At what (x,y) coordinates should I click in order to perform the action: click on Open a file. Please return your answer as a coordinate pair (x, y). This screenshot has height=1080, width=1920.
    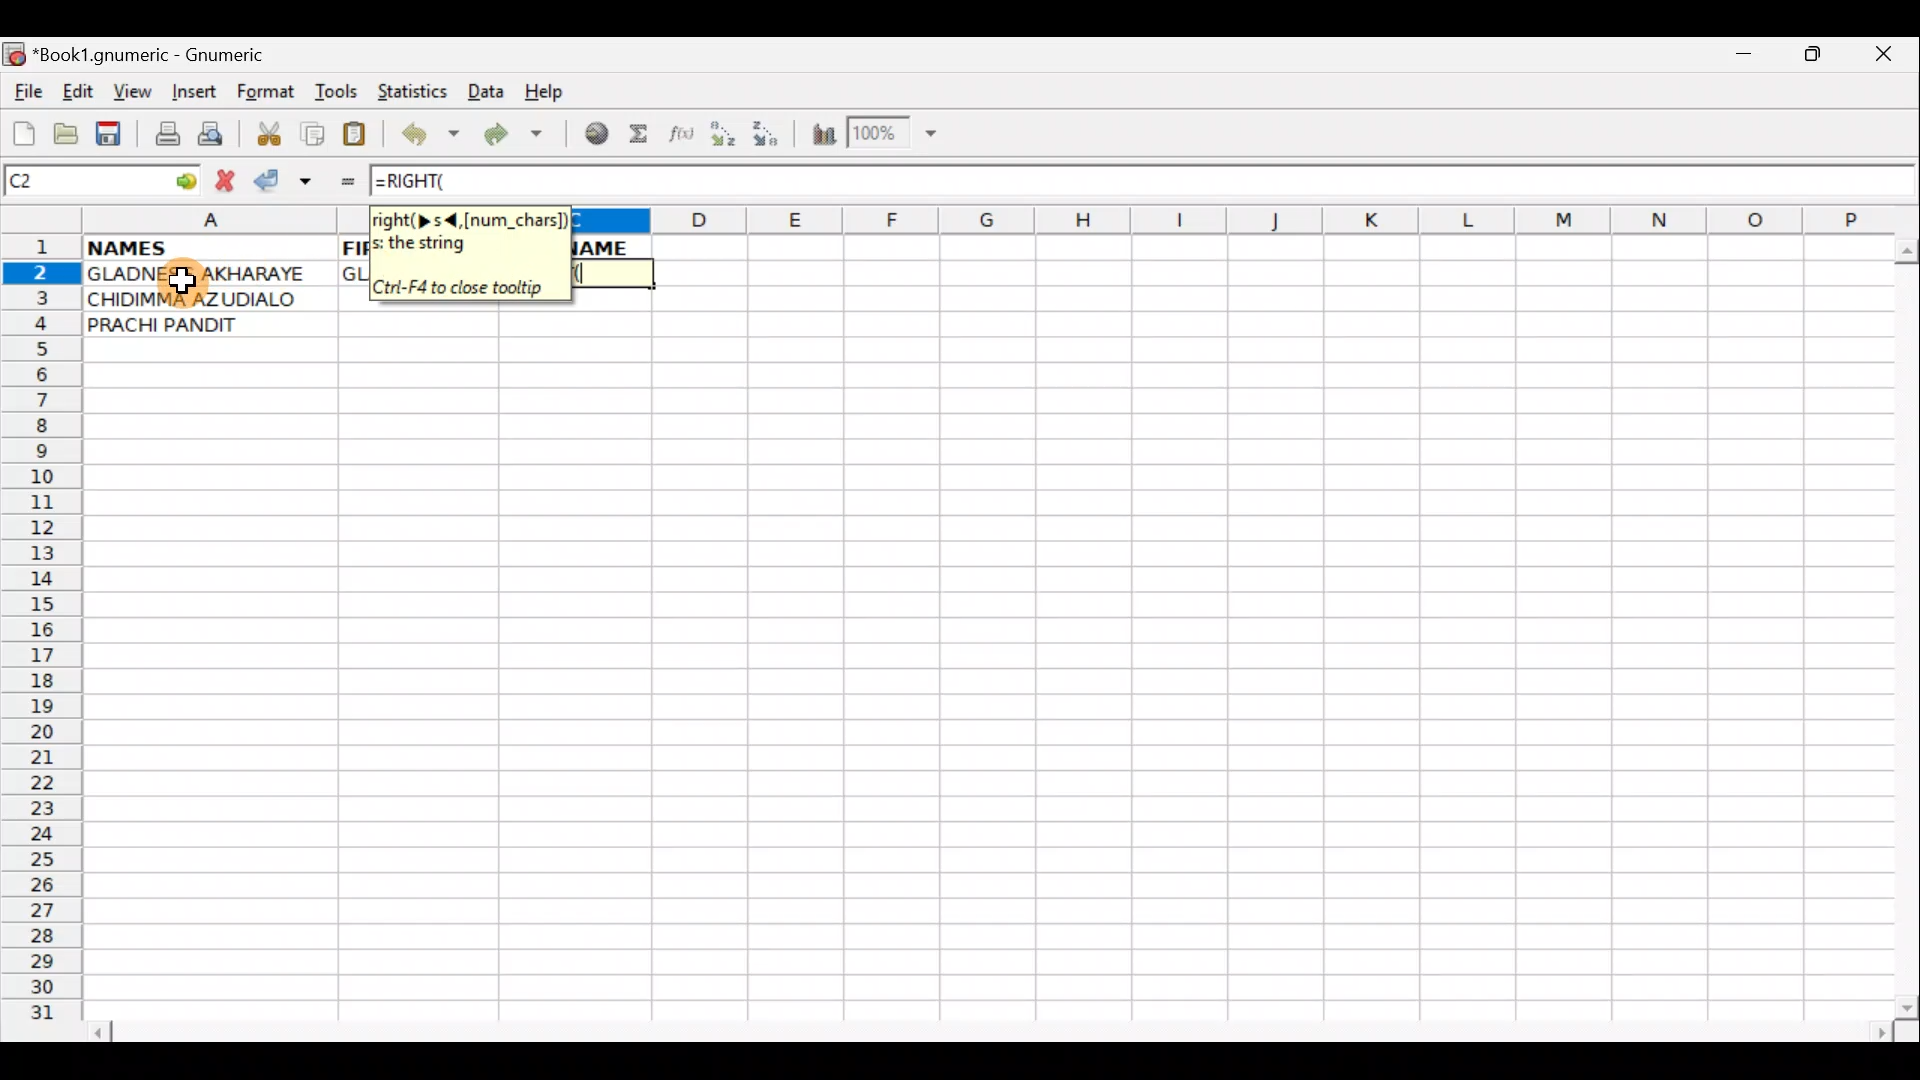
    Looking at the image, I should click on (70, 131).